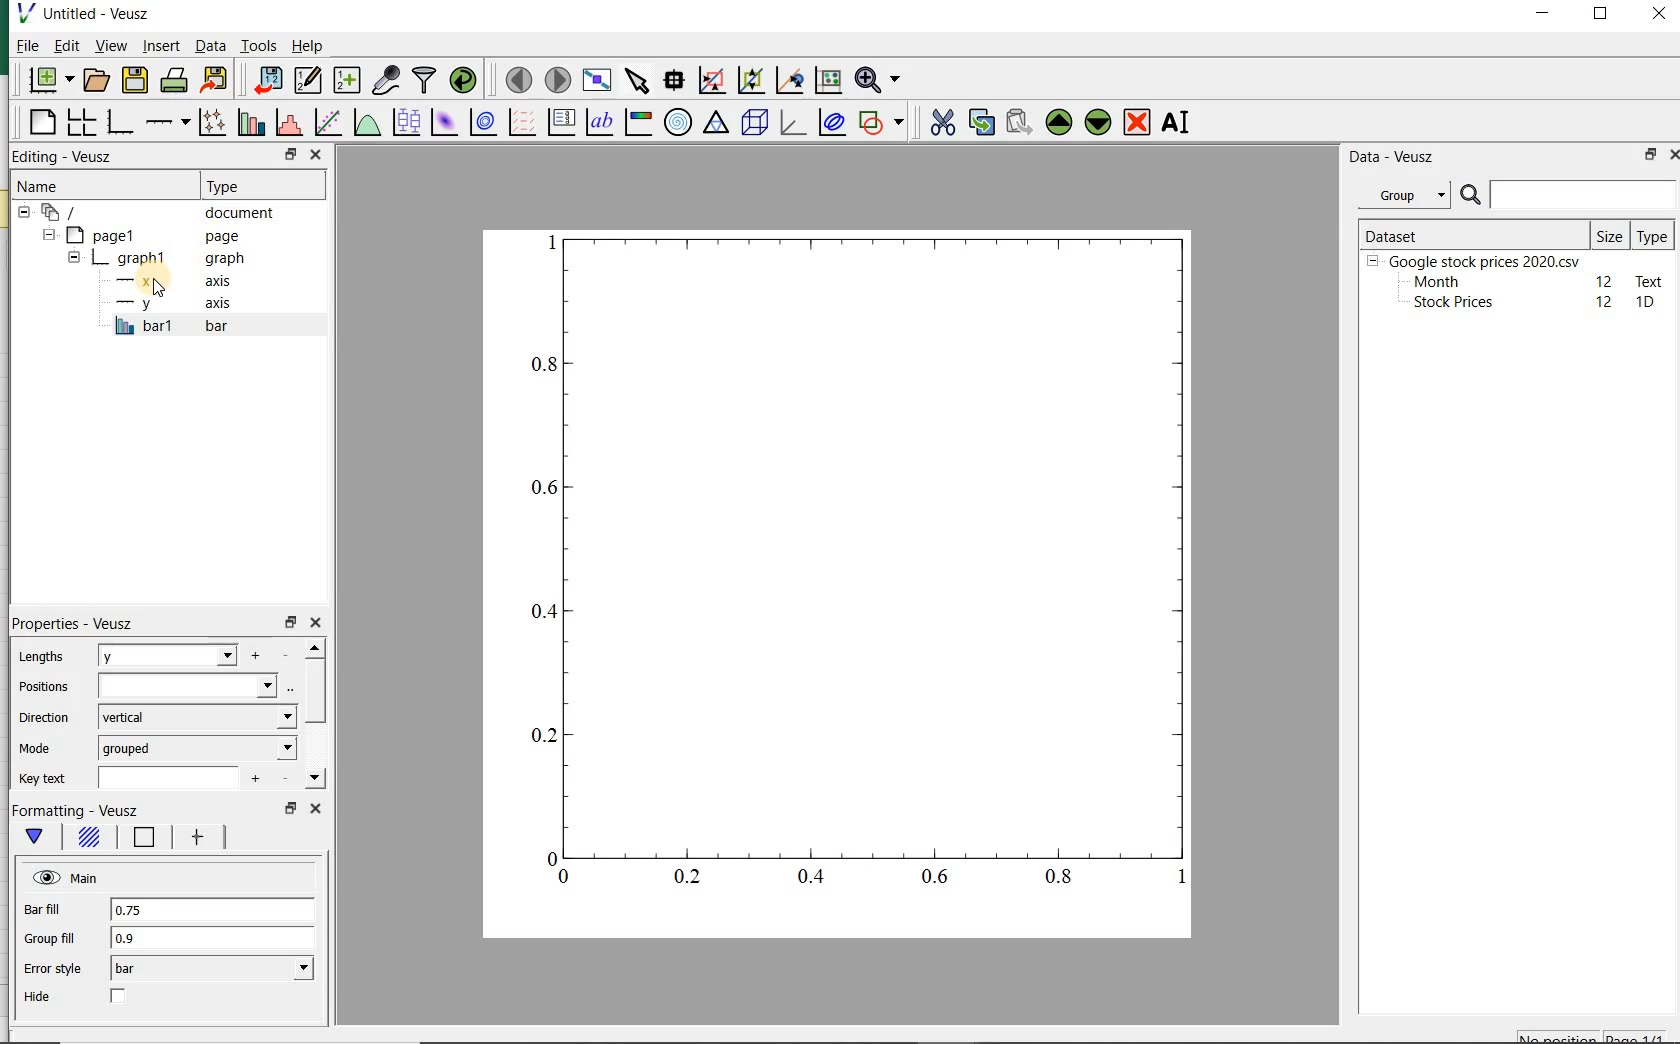 Image resolution: width=1680 pixels, height=1044 pixels. I want to click on bar, so click(211, 969).